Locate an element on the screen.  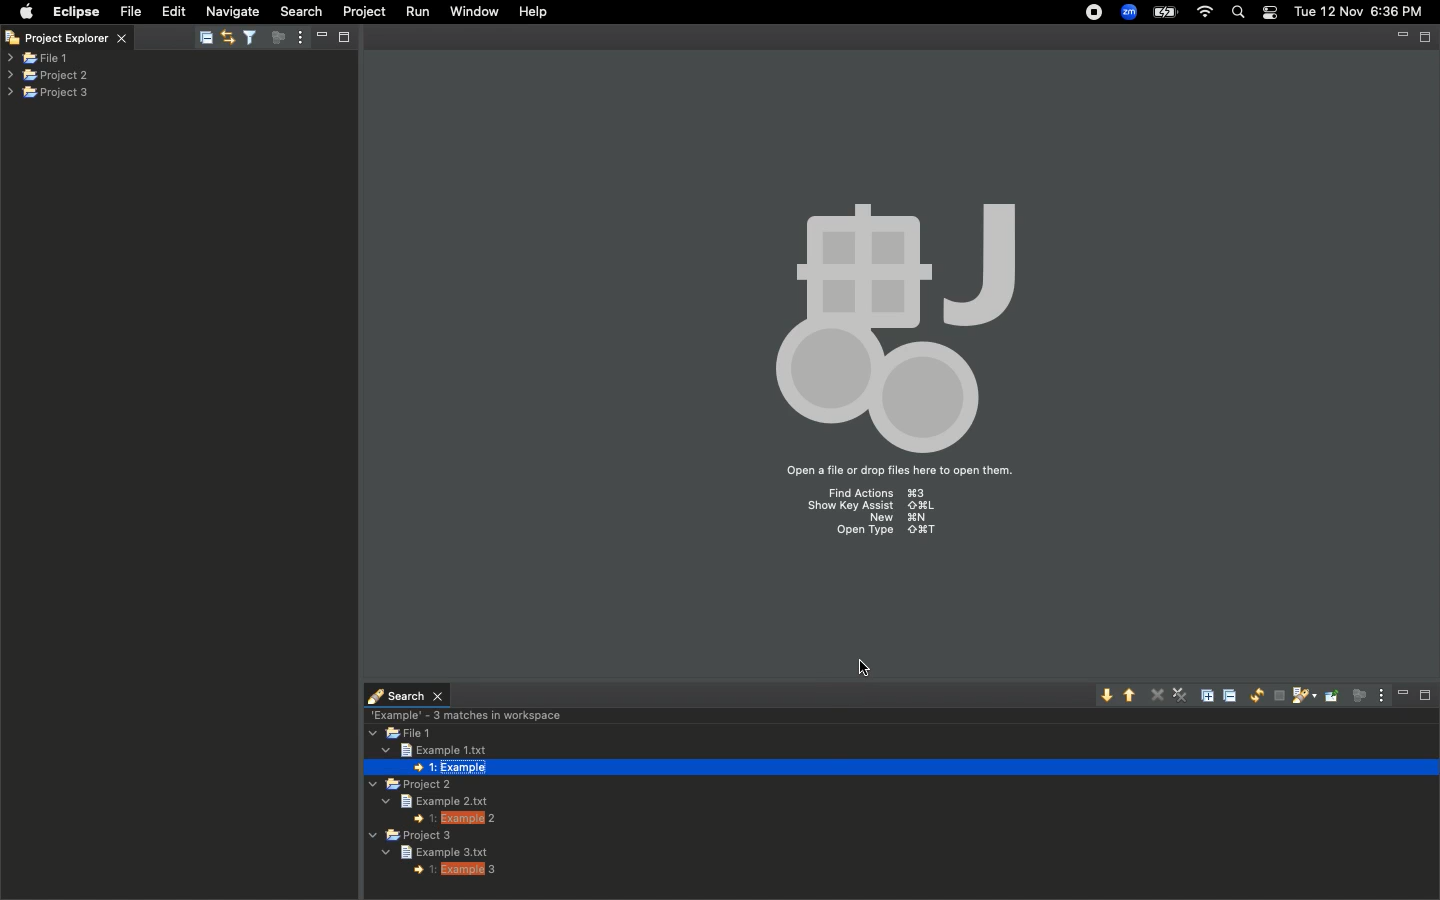
maximize is located at coordinates (346, 36).